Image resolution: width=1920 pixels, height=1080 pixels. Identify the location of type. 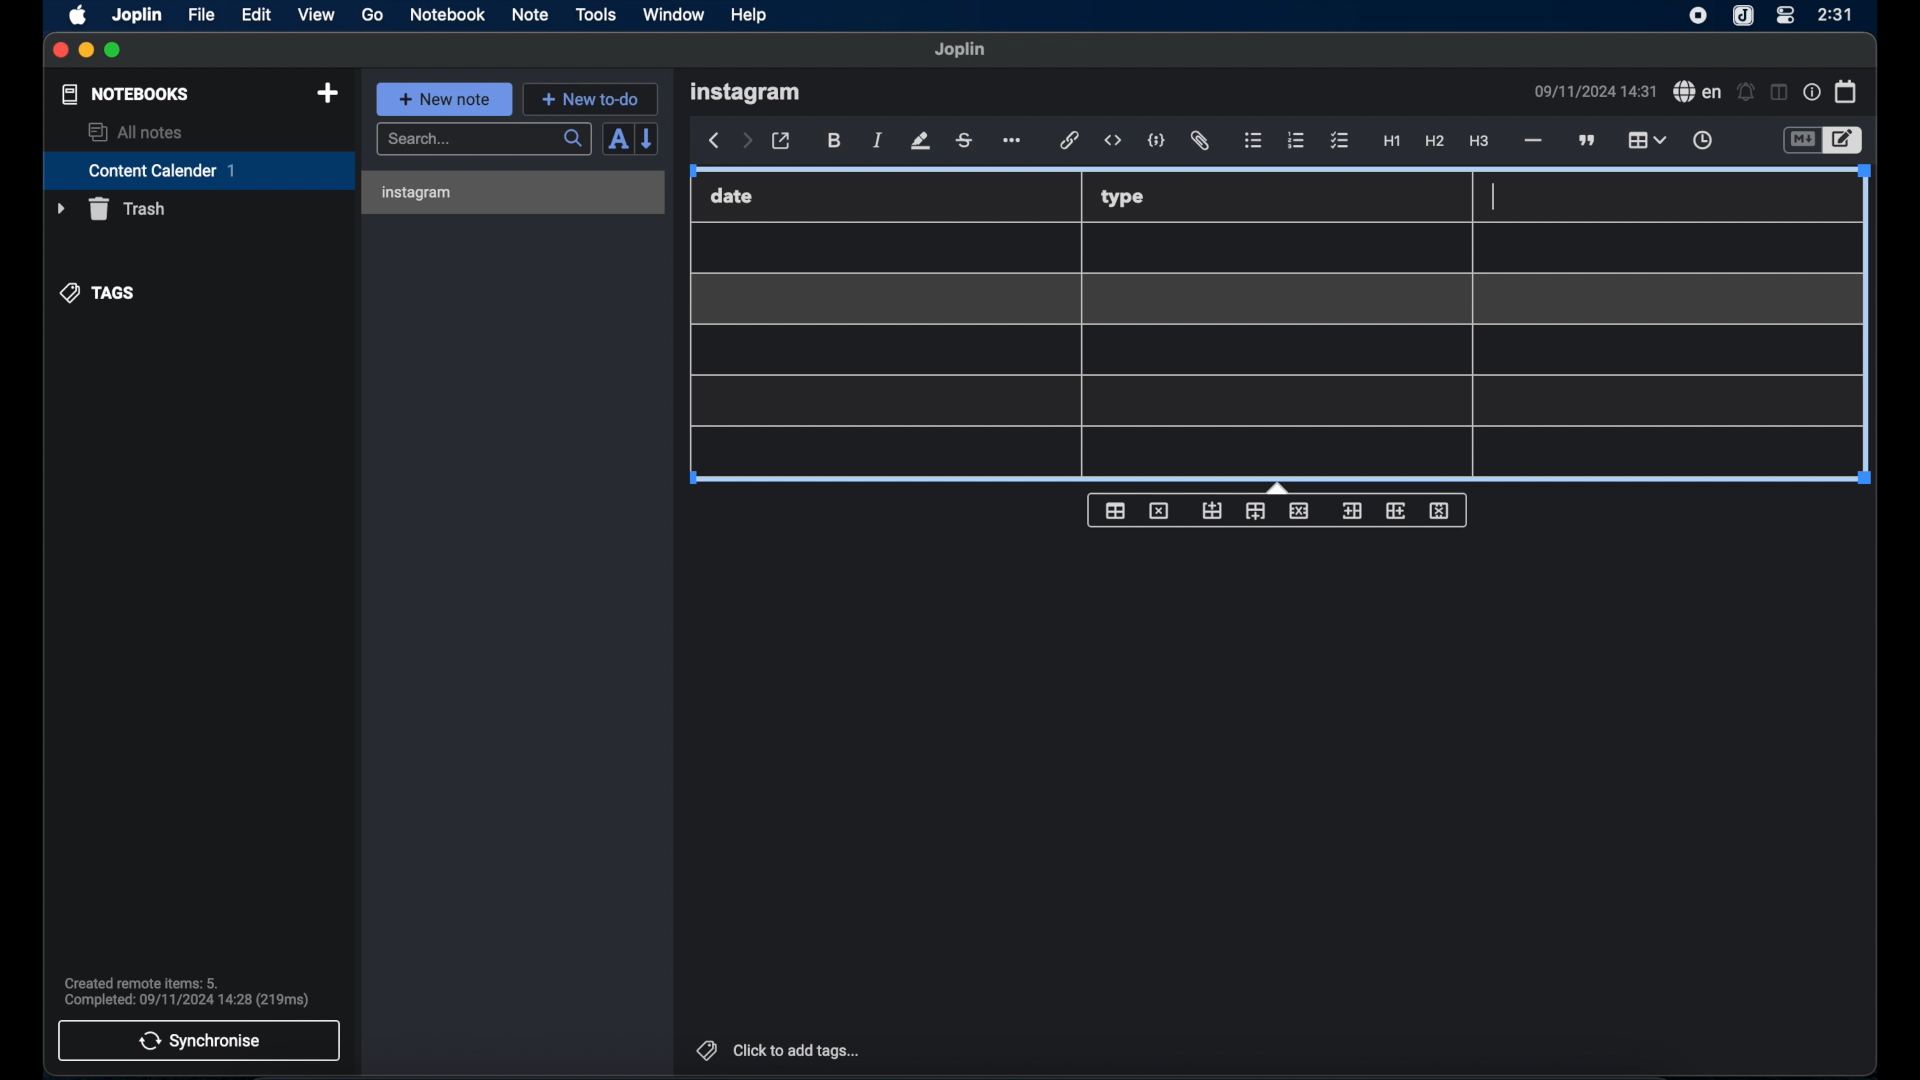
(1123, 197).